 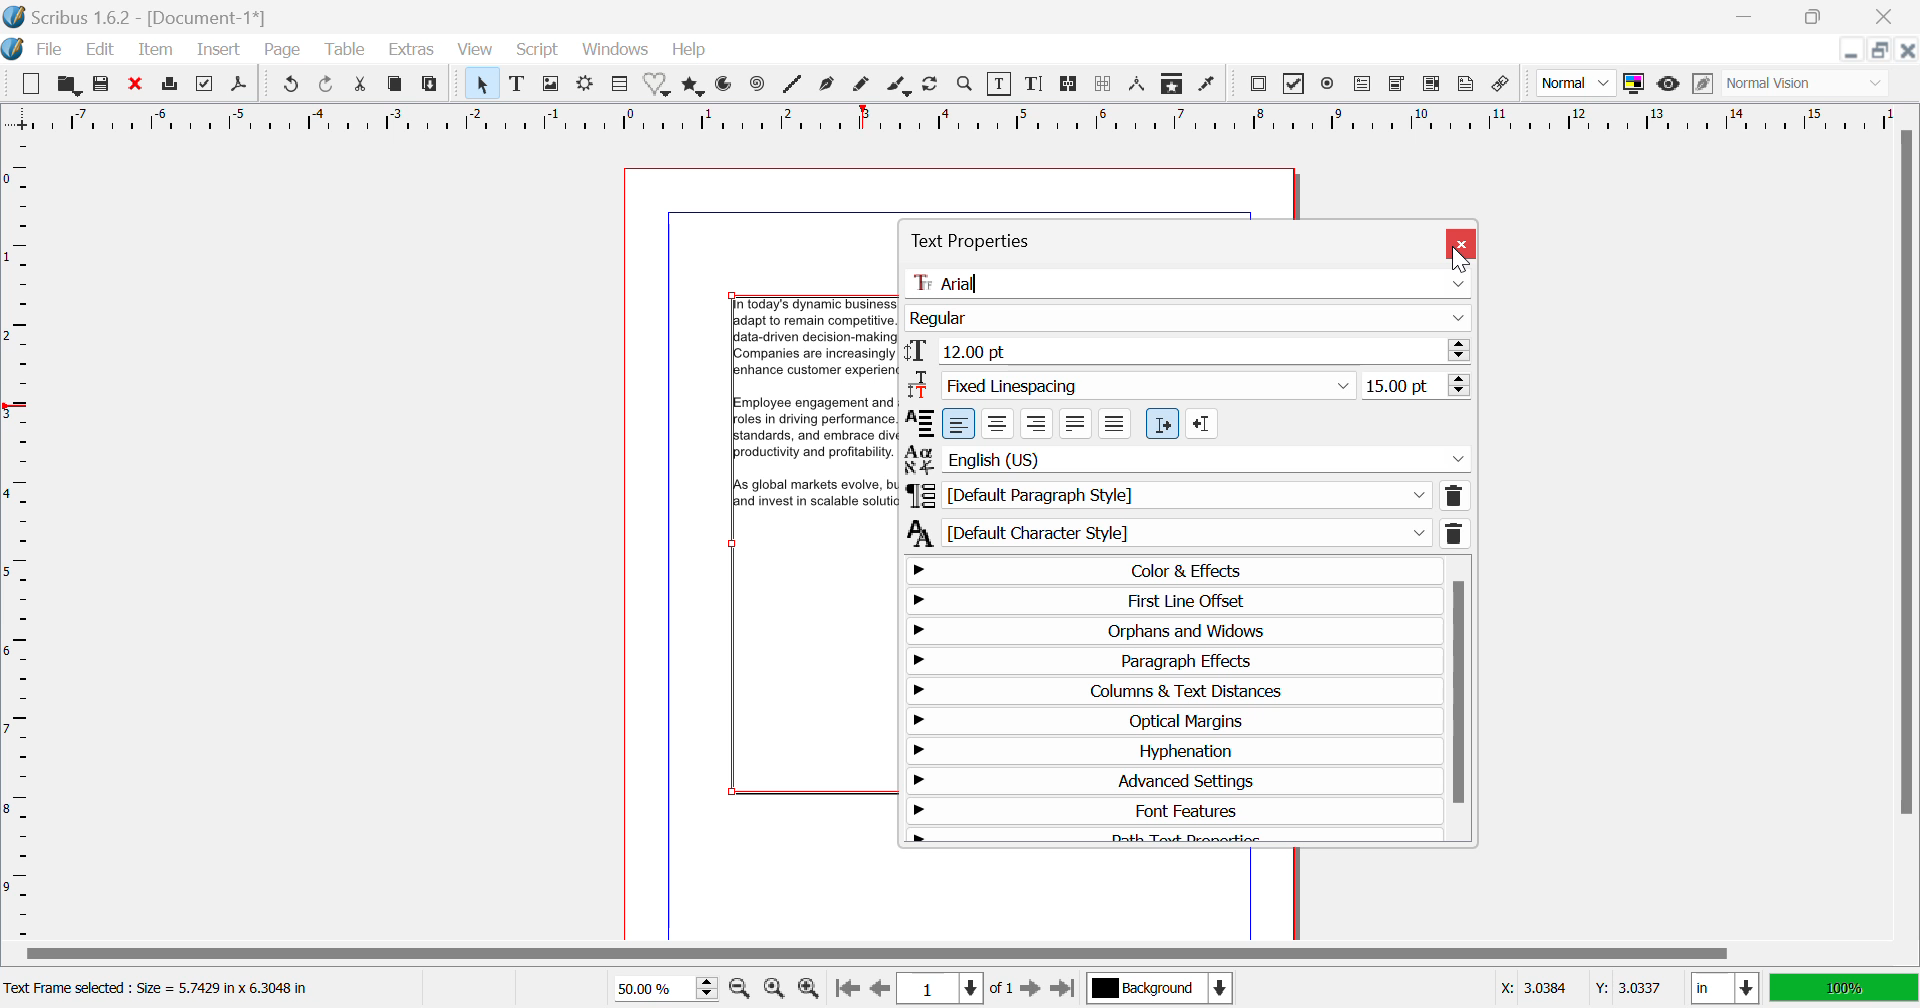 I want to click on First Page, so click(x=846, y=989).